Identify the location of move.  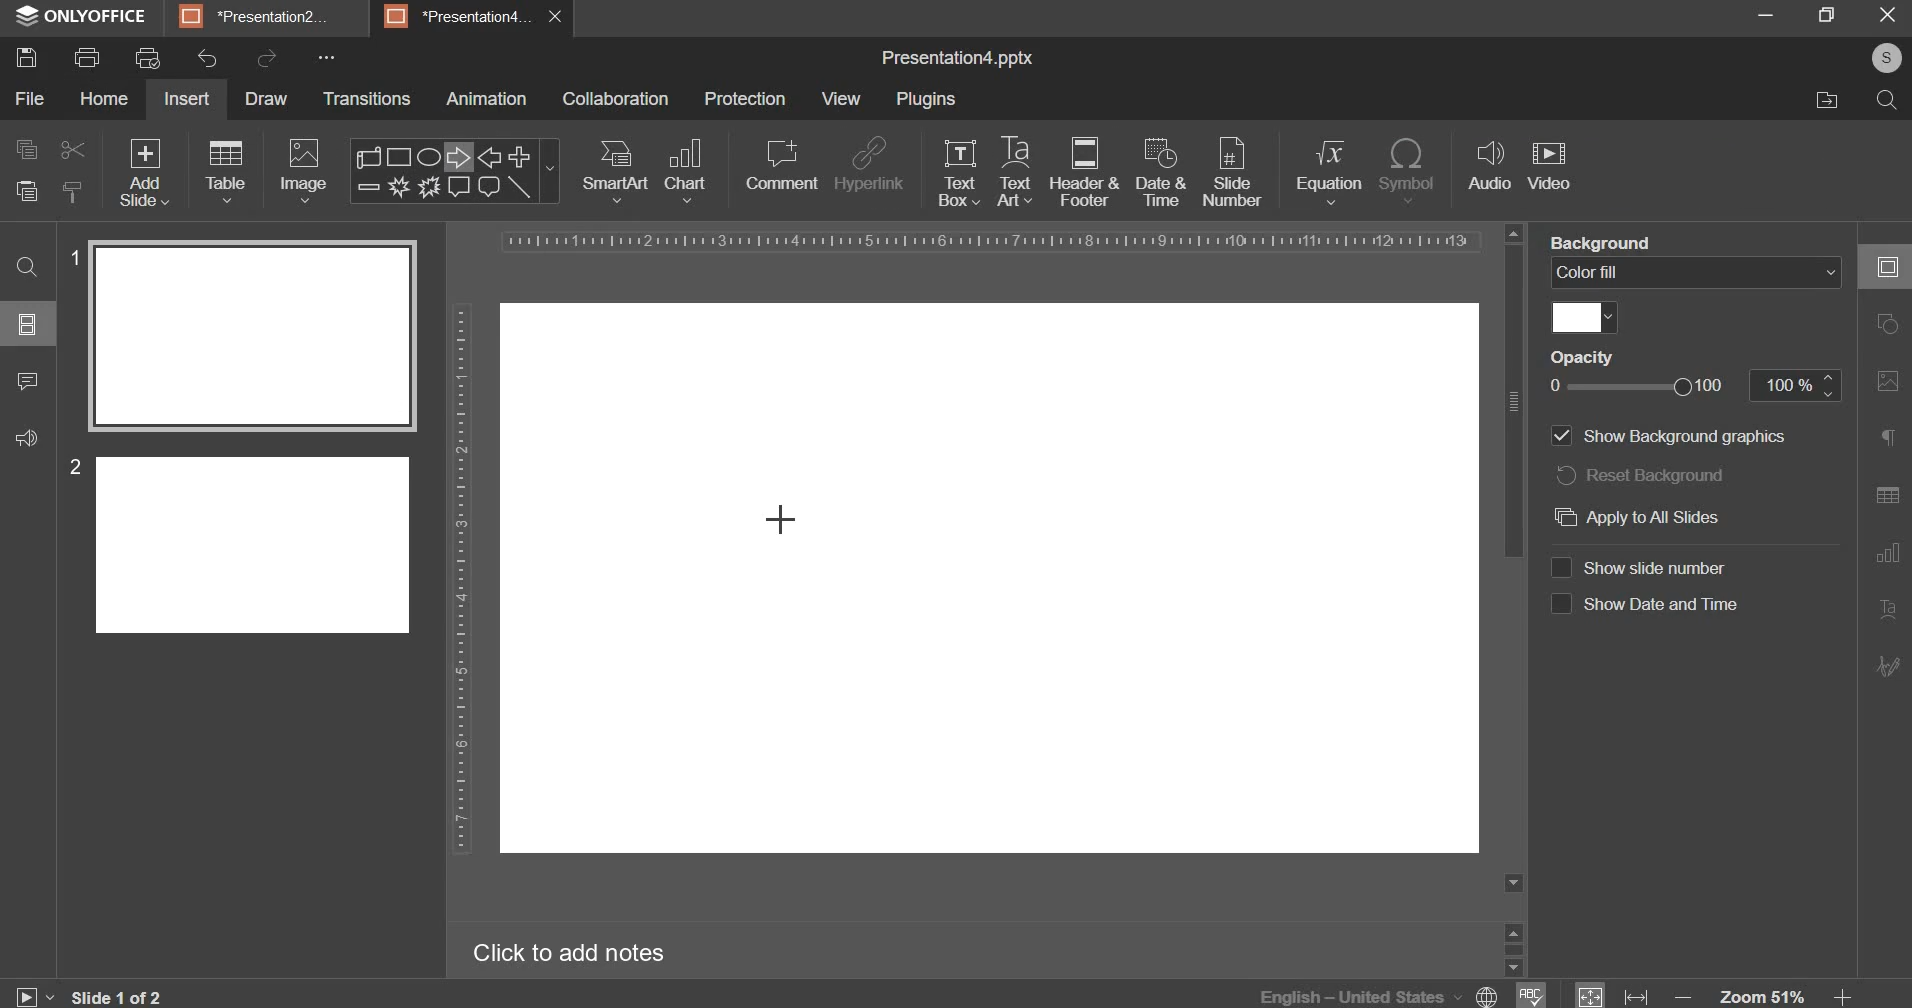
(1822, 102).